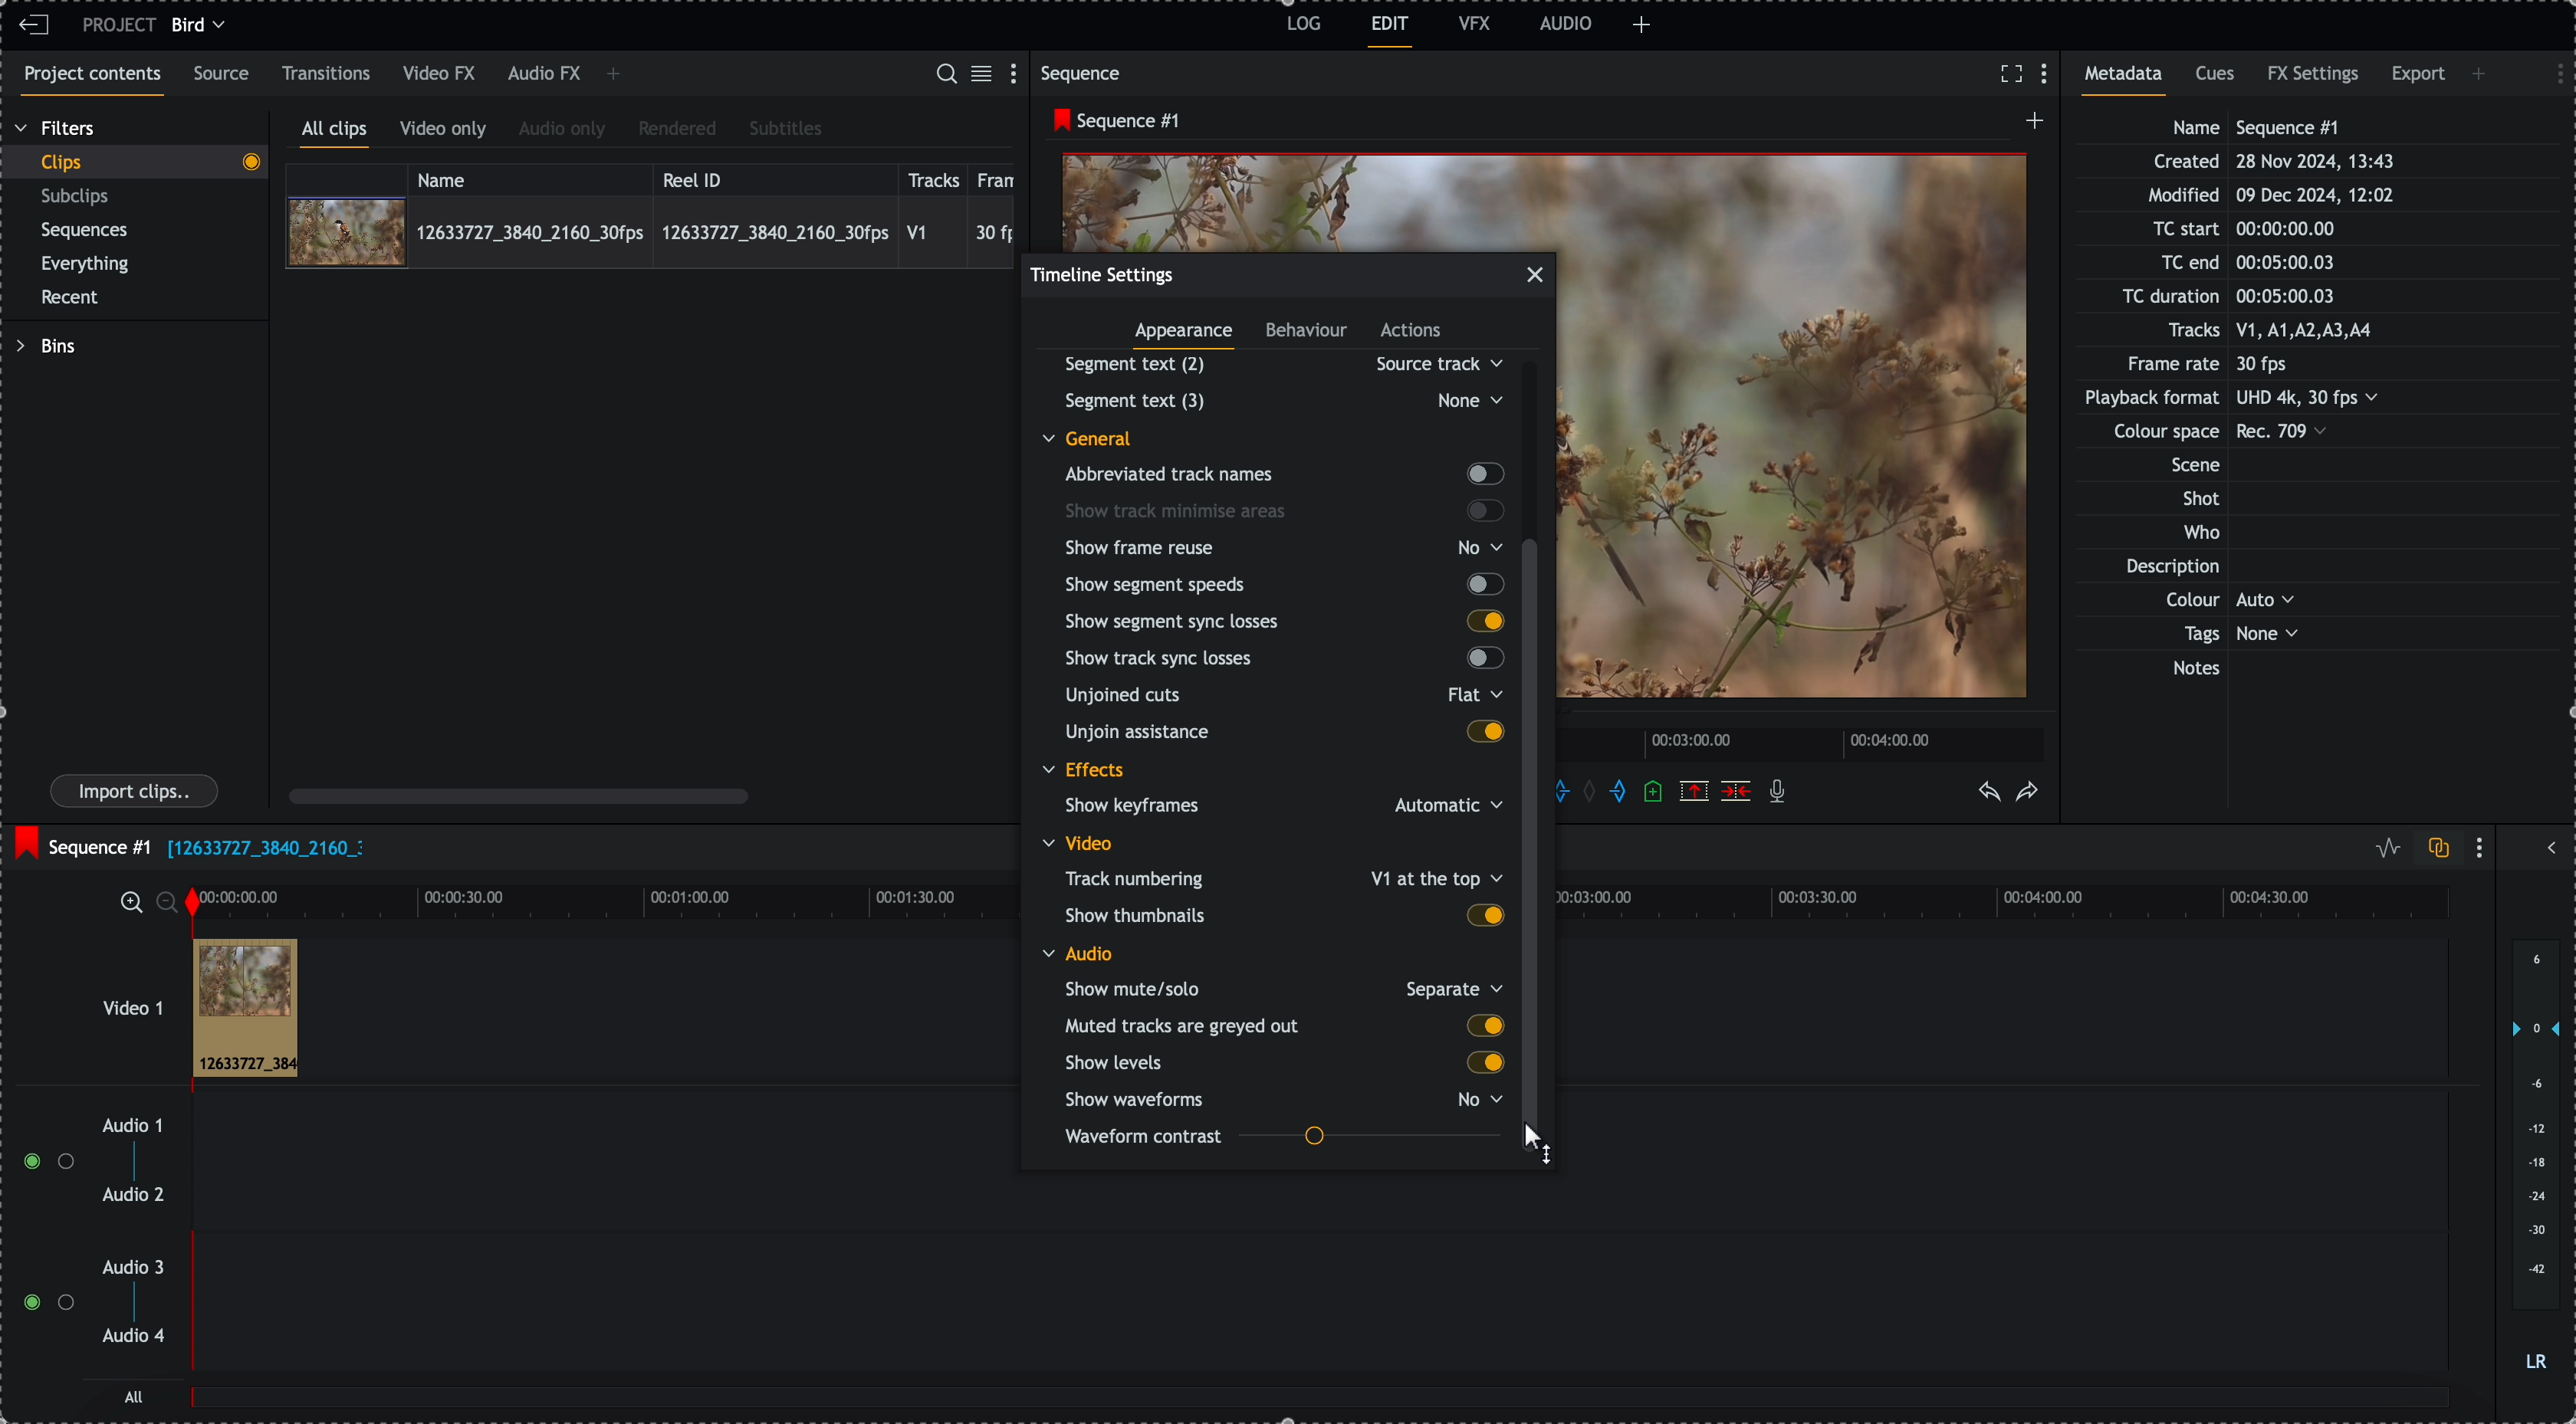 The width and height of the screenshot is (2576, 1424). I want to click on metadata, so click(2130, 80).